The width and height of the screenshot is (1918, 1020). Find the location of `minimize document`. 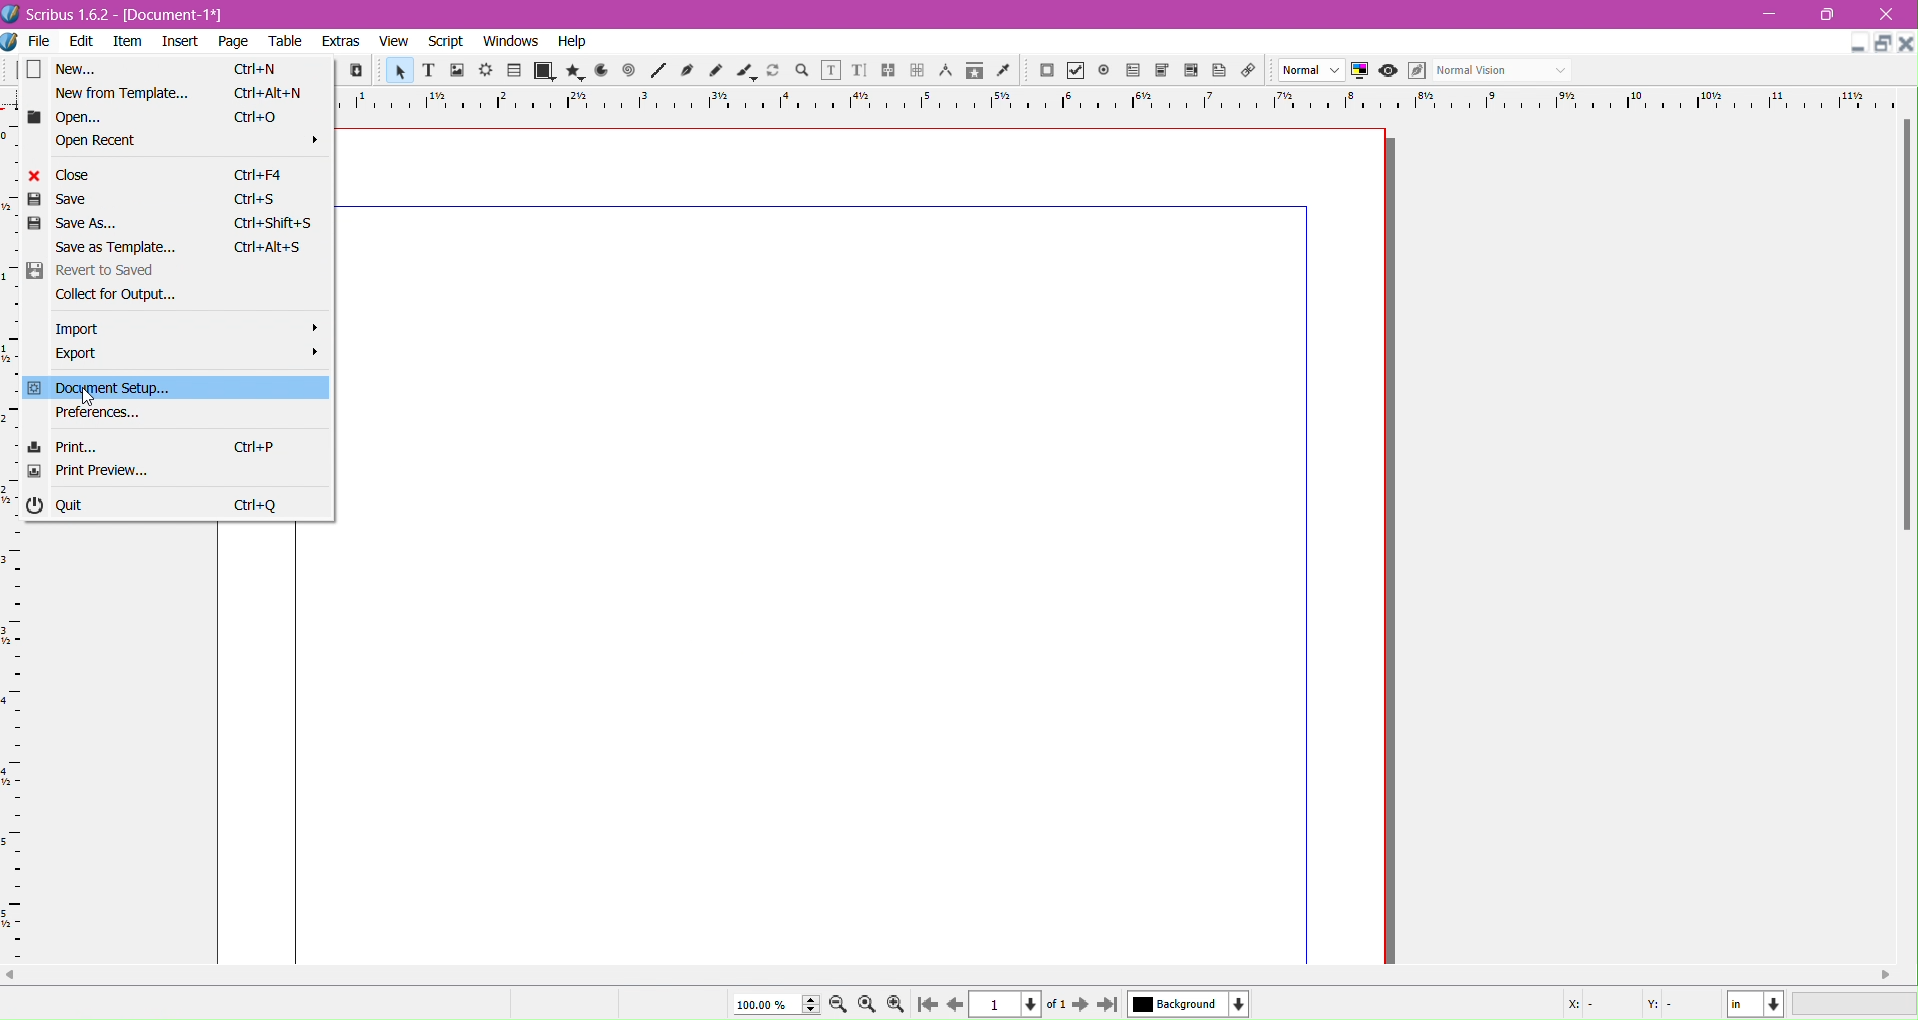

minimize document is located at coordinates (1852, 47).